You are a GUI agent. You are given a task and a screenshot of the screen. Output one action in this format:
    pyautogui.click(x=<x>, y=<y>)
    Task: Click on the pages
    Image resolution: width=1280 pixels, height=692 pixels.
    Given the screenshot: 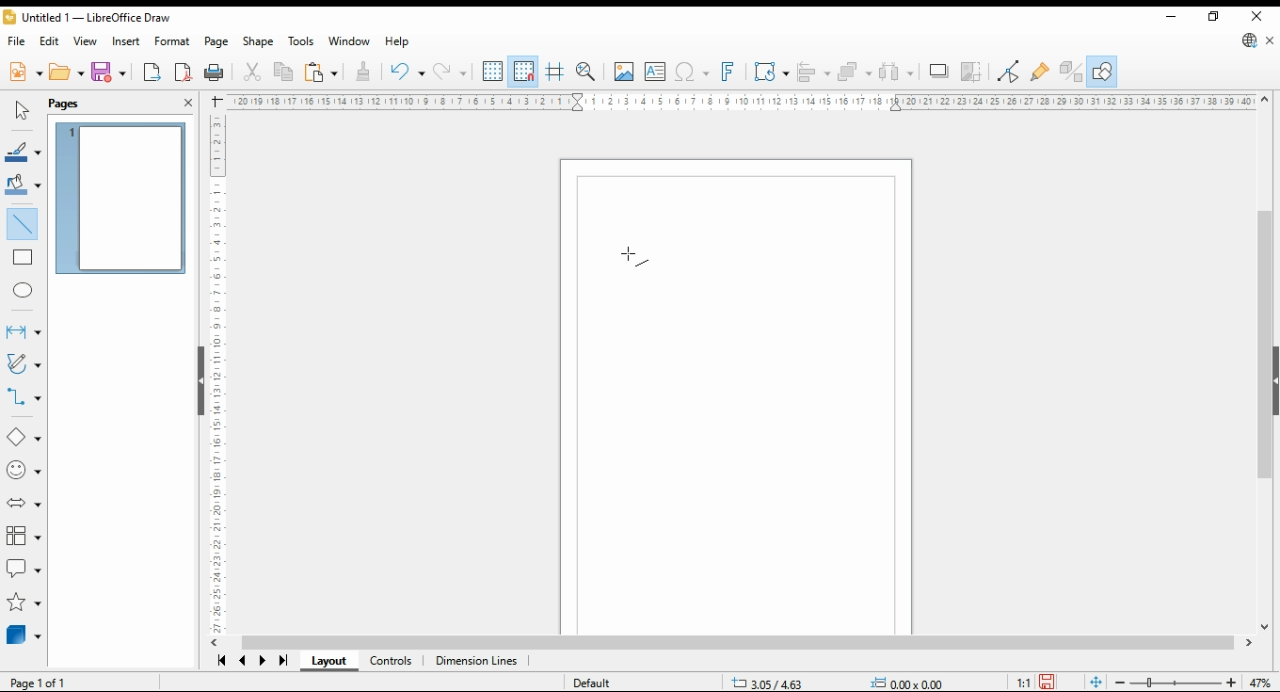 What is the action you would take?
    pyautogui.click(x=82, y=102)
    